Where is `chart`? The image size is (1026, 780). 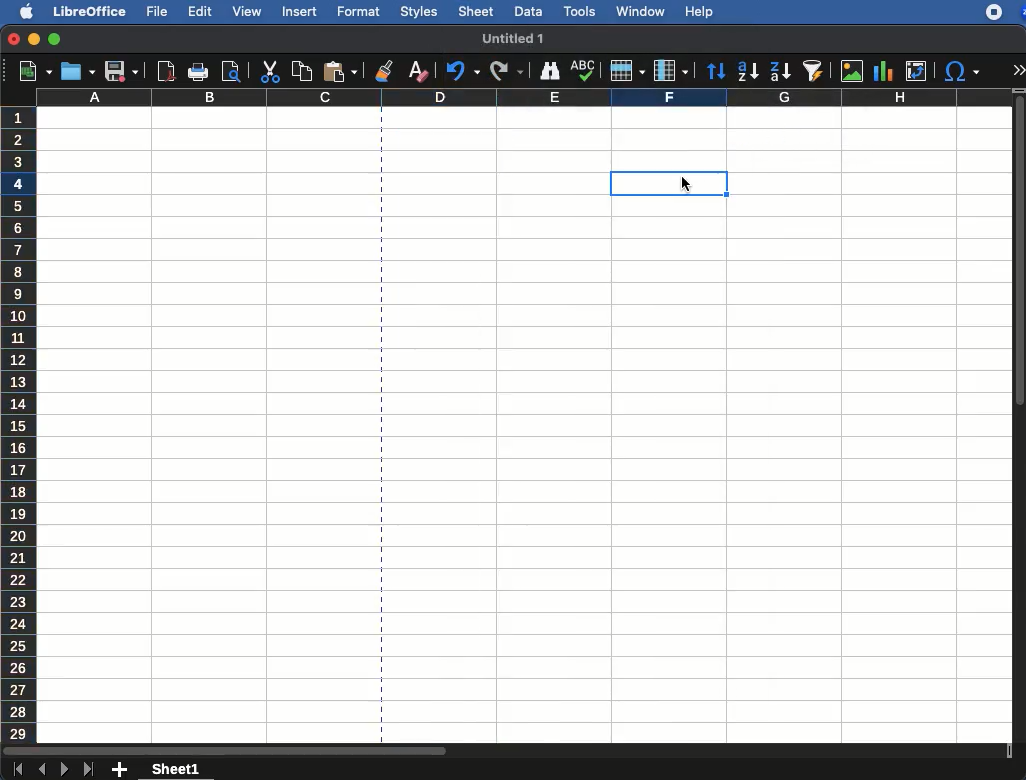 chart is located at coordinates (882, 70).